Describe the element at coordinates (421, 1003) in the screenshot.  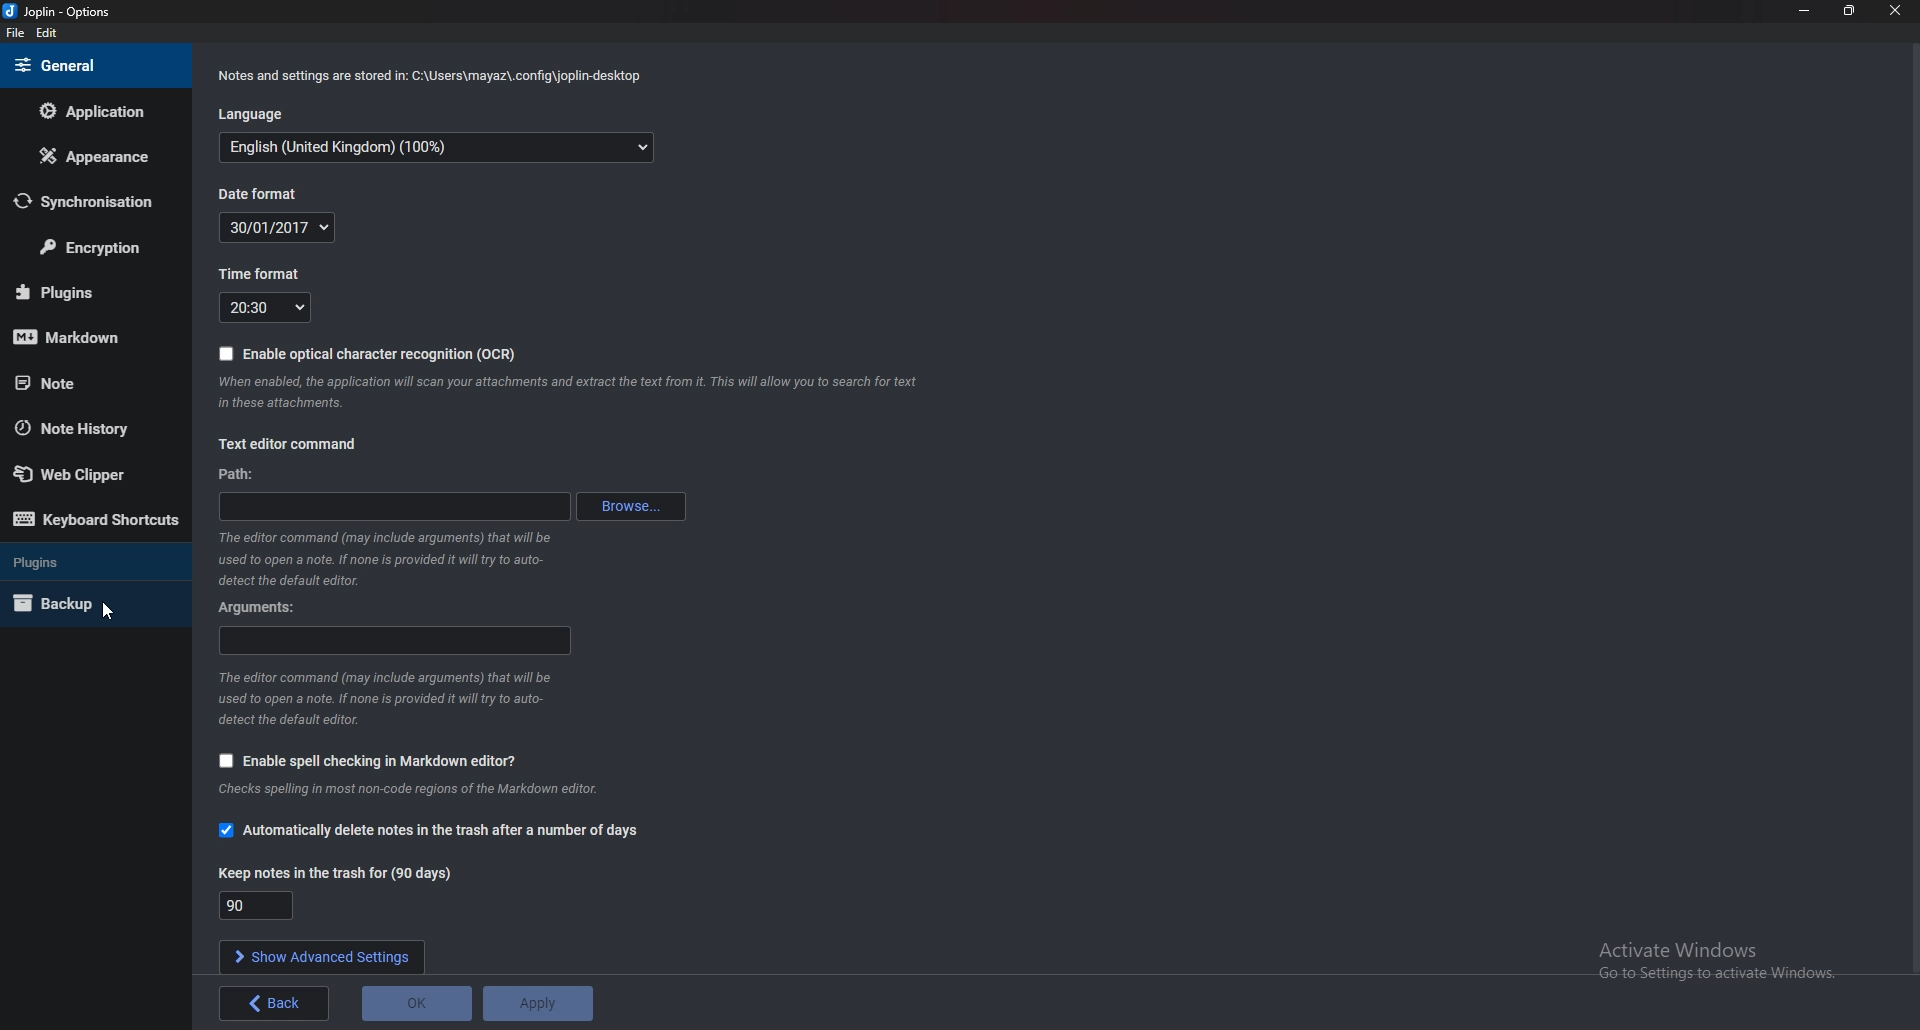
I see `O K` at that location.